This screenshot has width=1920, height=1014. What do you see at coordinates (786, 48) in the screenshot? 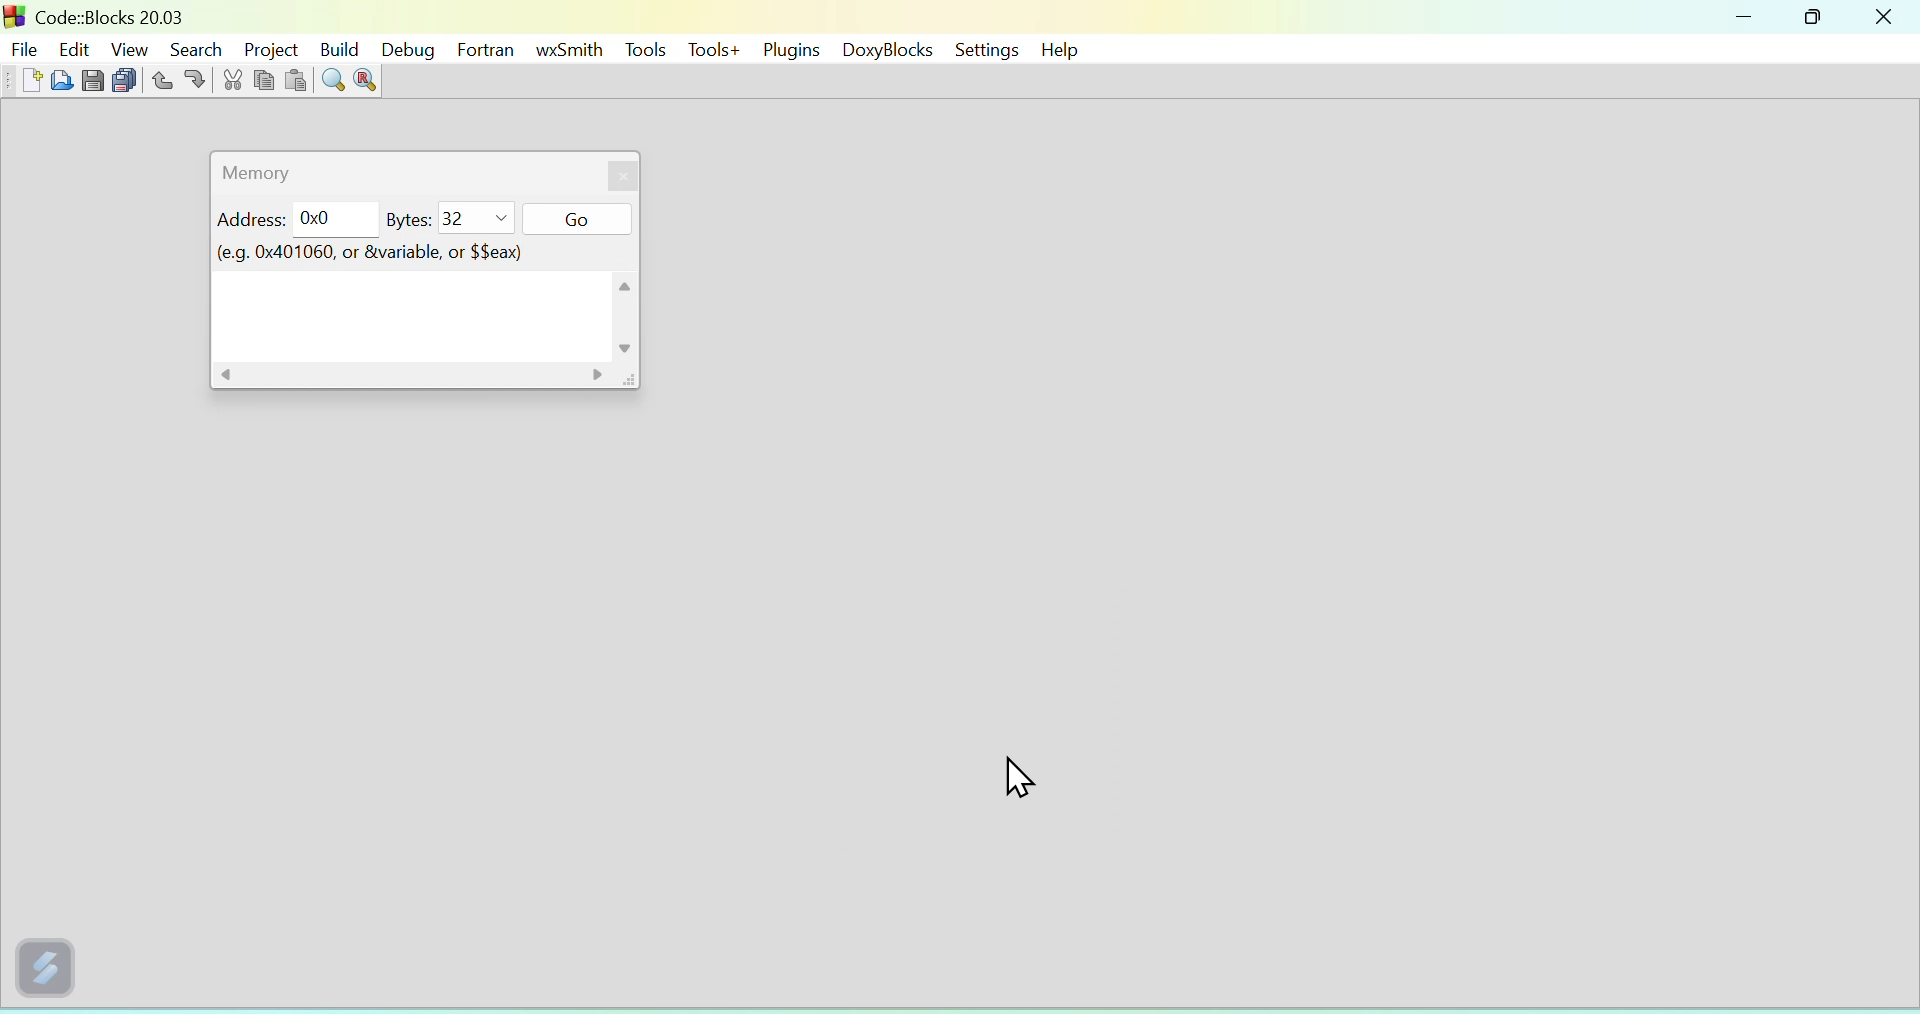
I see `Plugins` at bounding box center [786, 48].